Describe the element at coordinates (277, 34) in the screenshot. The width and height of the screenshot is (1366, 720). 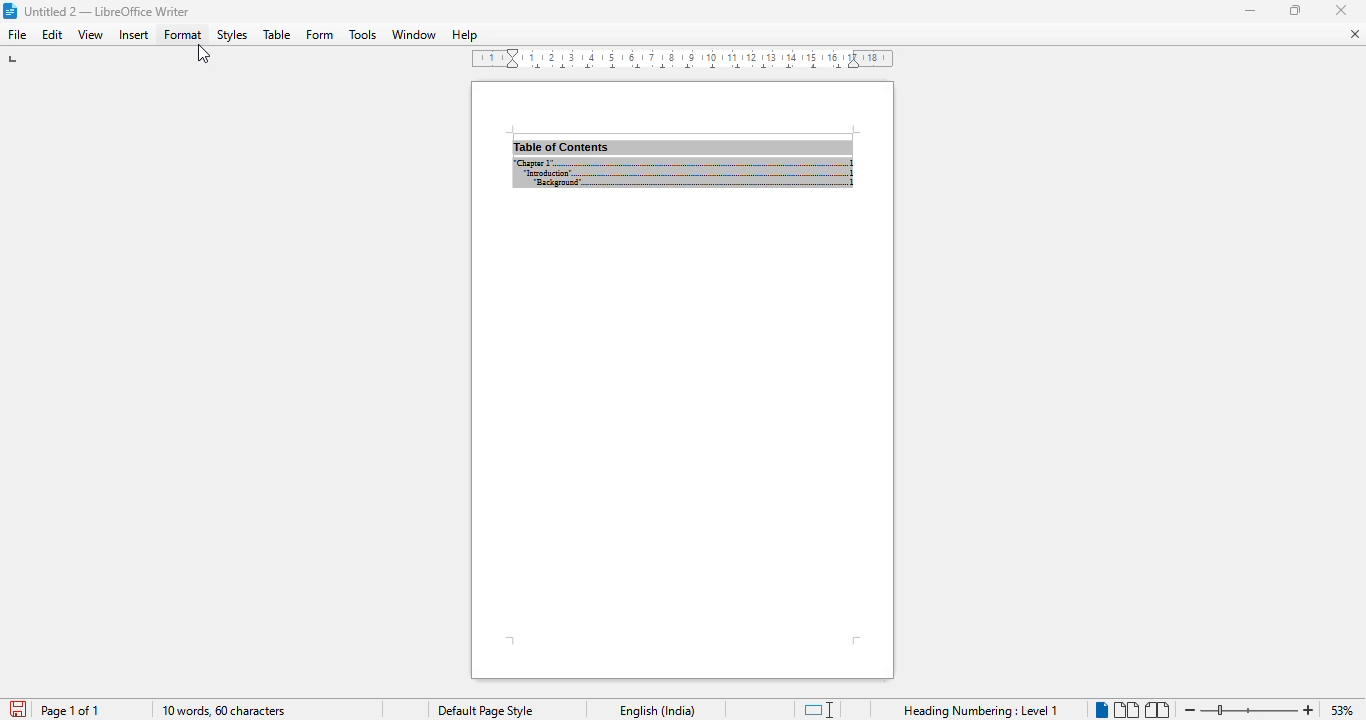
I see `table` at that location.